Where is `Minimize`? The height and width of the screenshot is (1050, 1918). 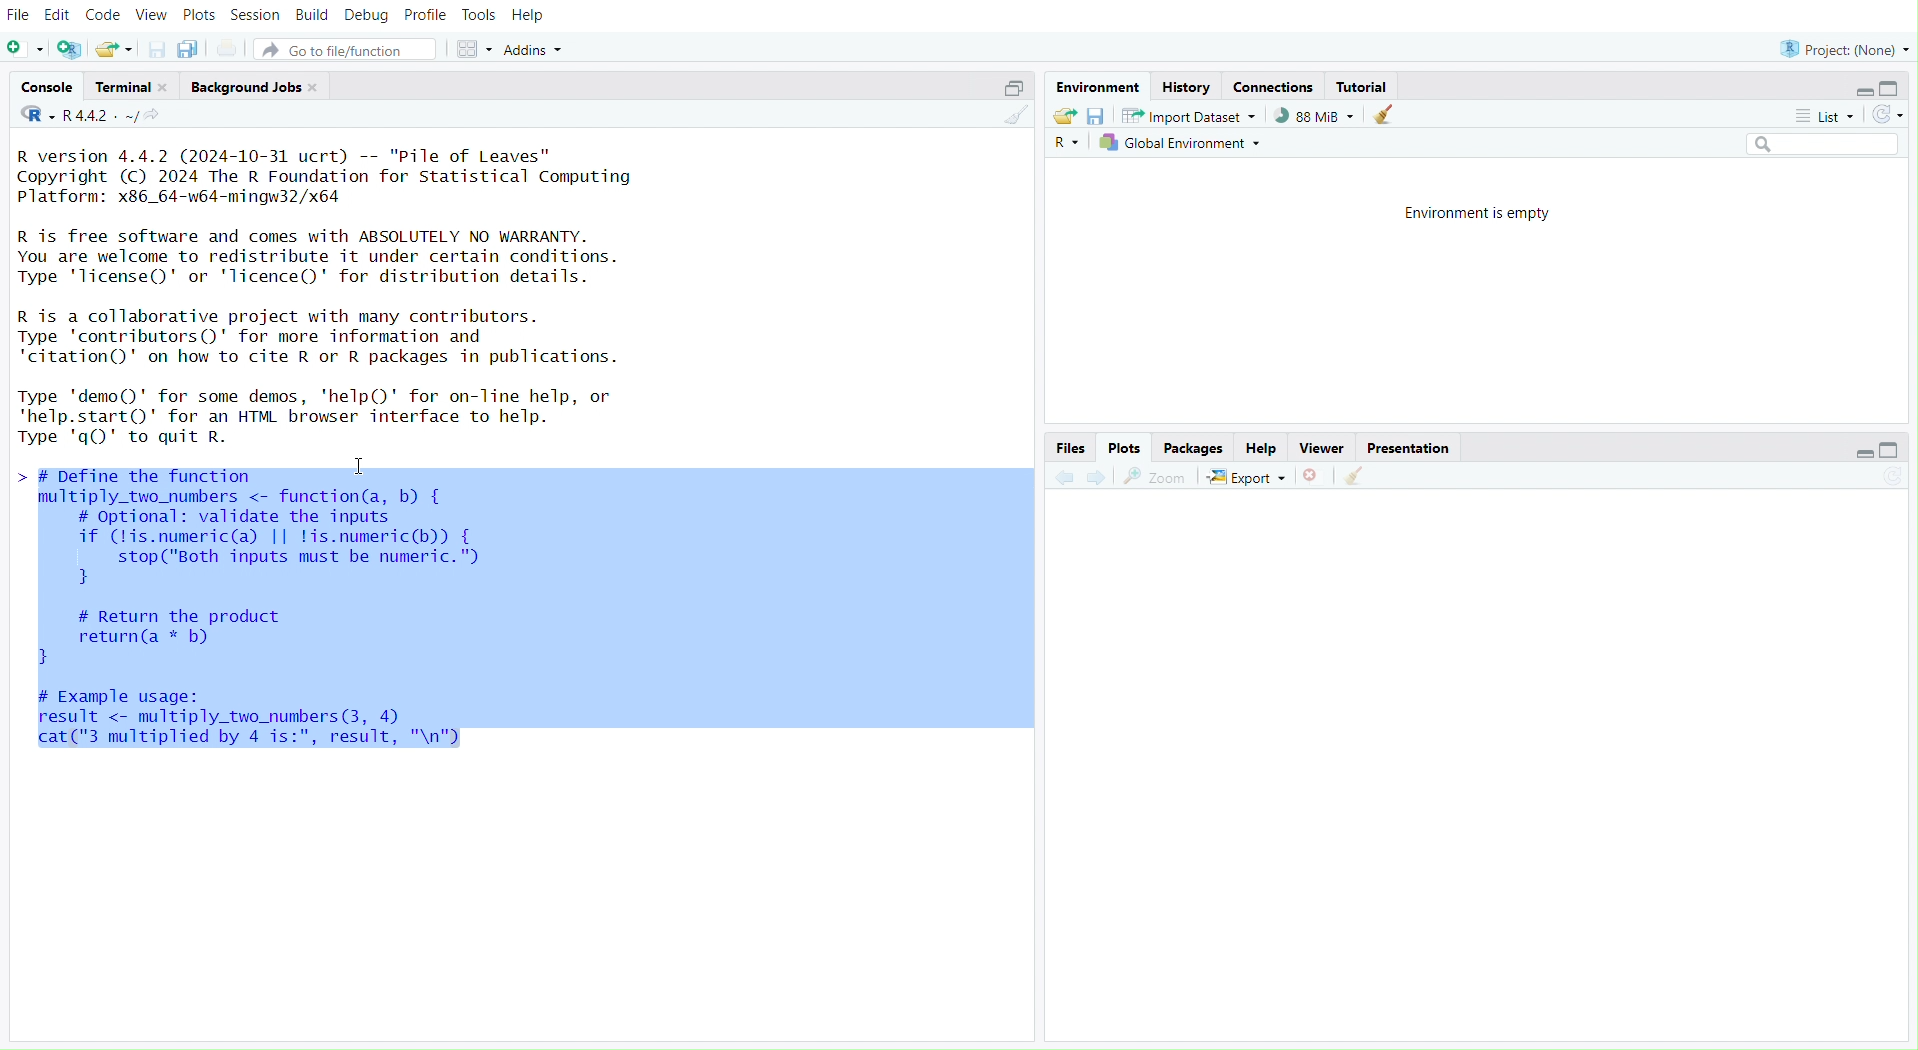
Minimize is located at coordinates (1859, 453).